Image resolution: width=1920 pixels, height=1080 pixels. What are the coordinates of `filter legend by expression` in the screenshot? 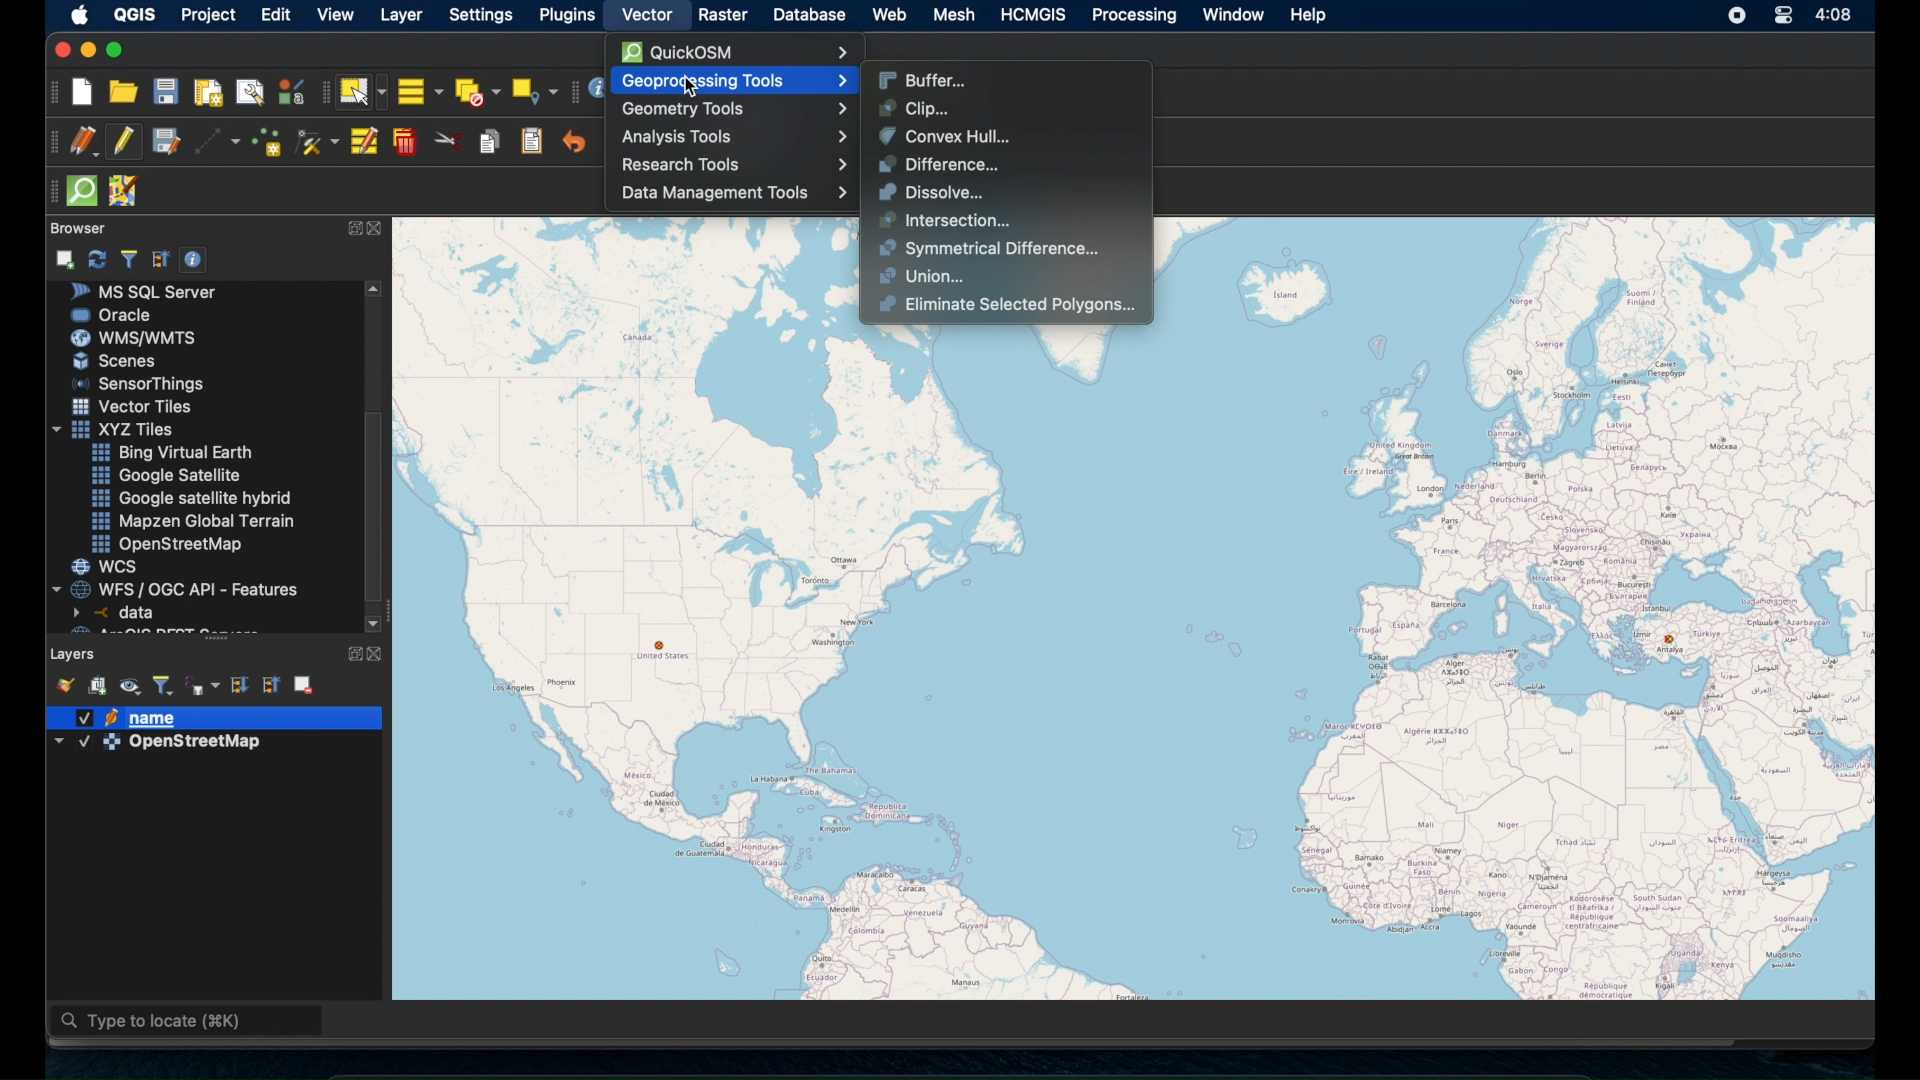 It's located at (203, 685).